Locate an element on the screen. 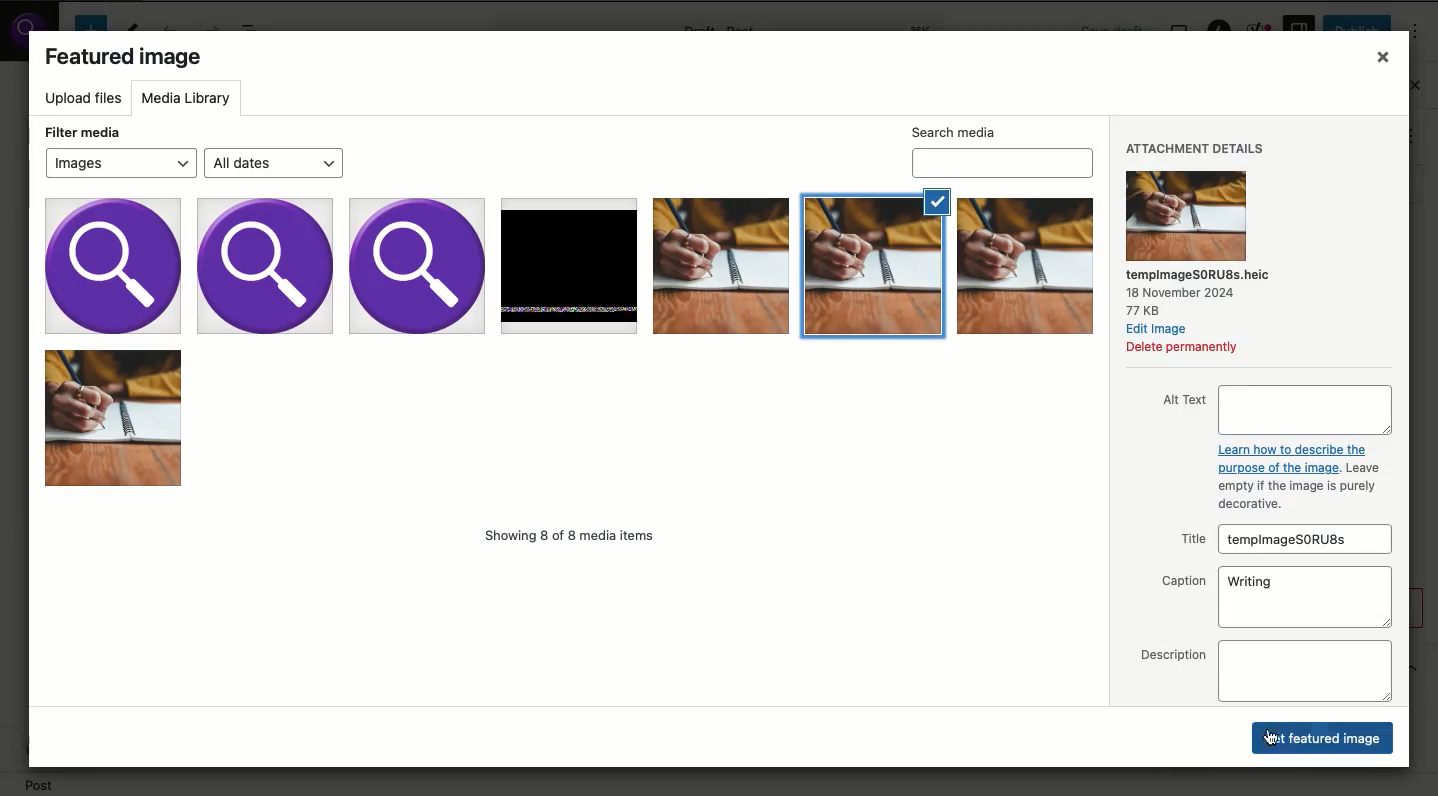 The width and height of the screenshot is (1438, 796). link is located at coordinates (1291, 448).